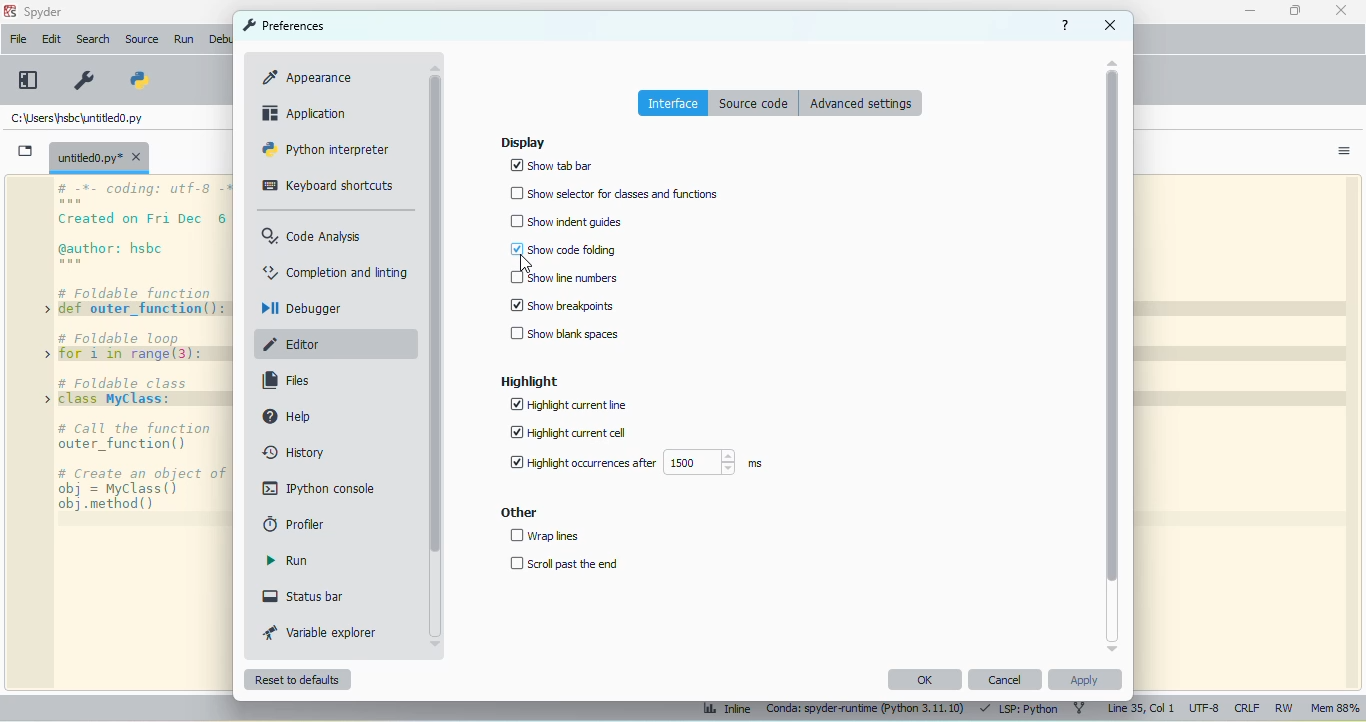 The image size is (1366, 722). I want to click on show selector for classes and functions, so click(613, 193).